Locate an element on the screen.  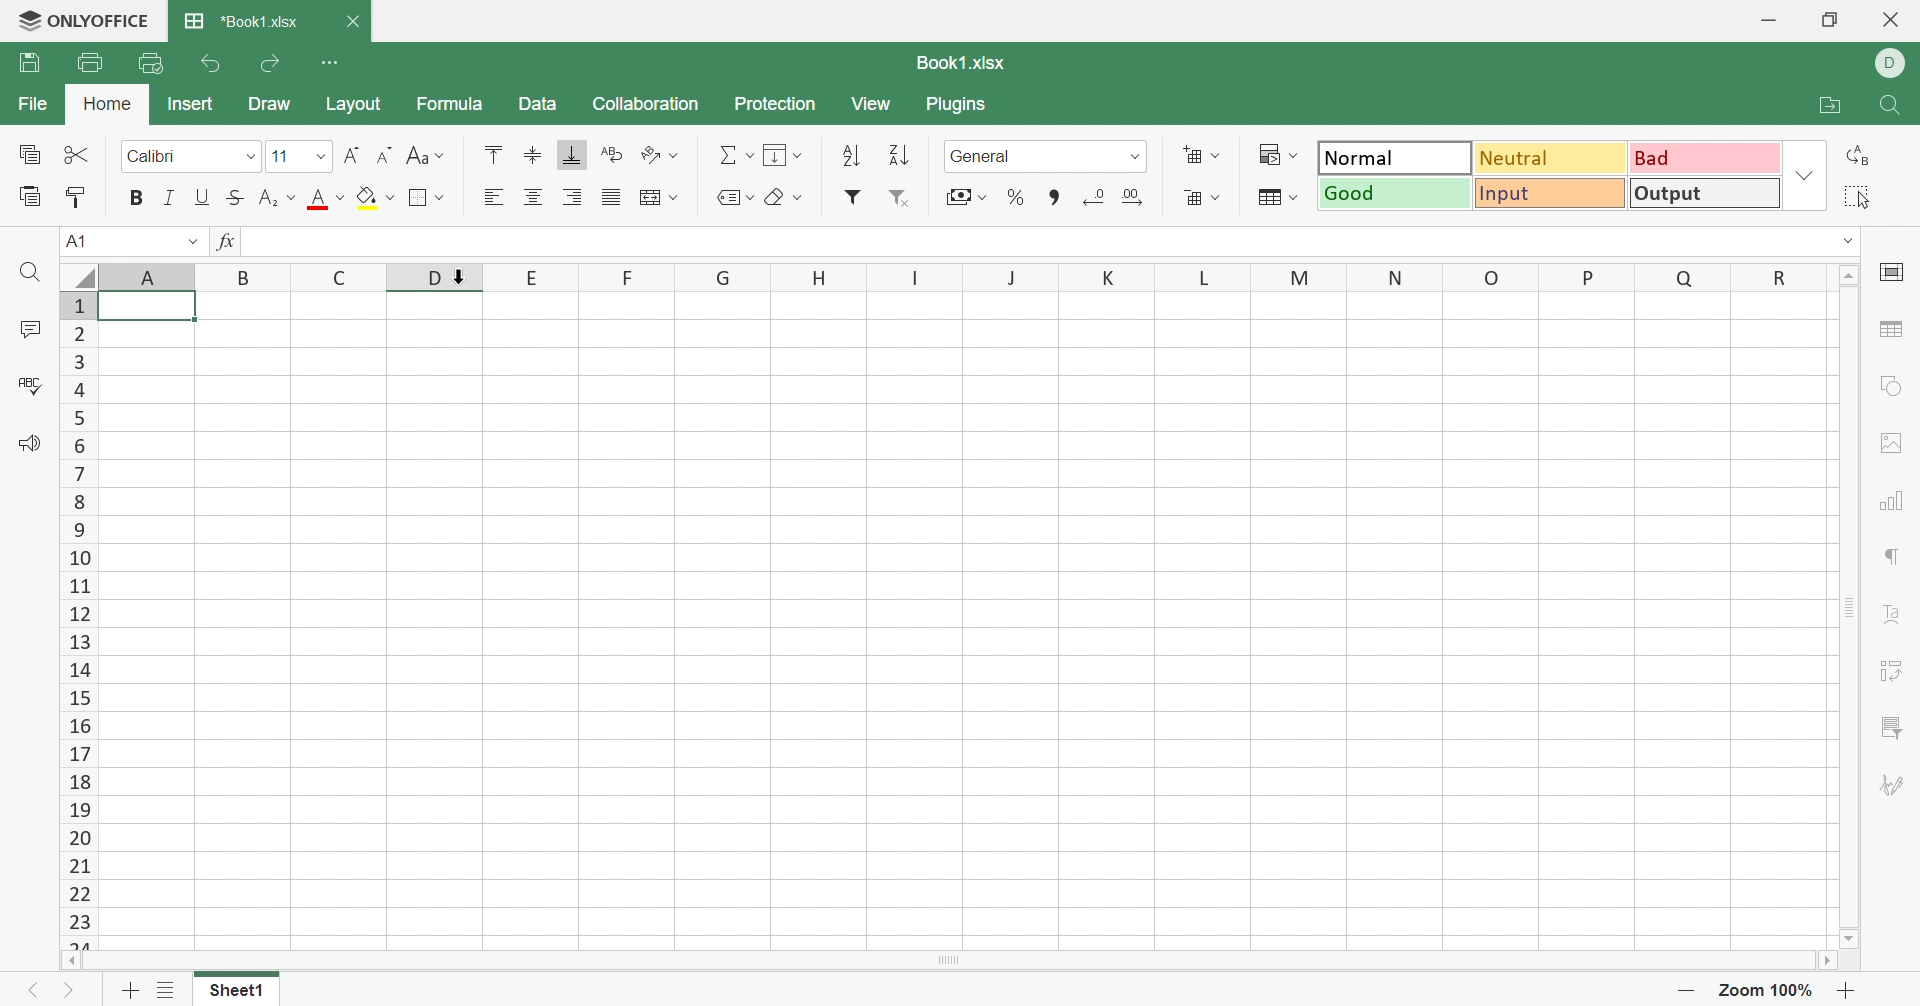
Drop Down is located at coordinates (1217, 156).